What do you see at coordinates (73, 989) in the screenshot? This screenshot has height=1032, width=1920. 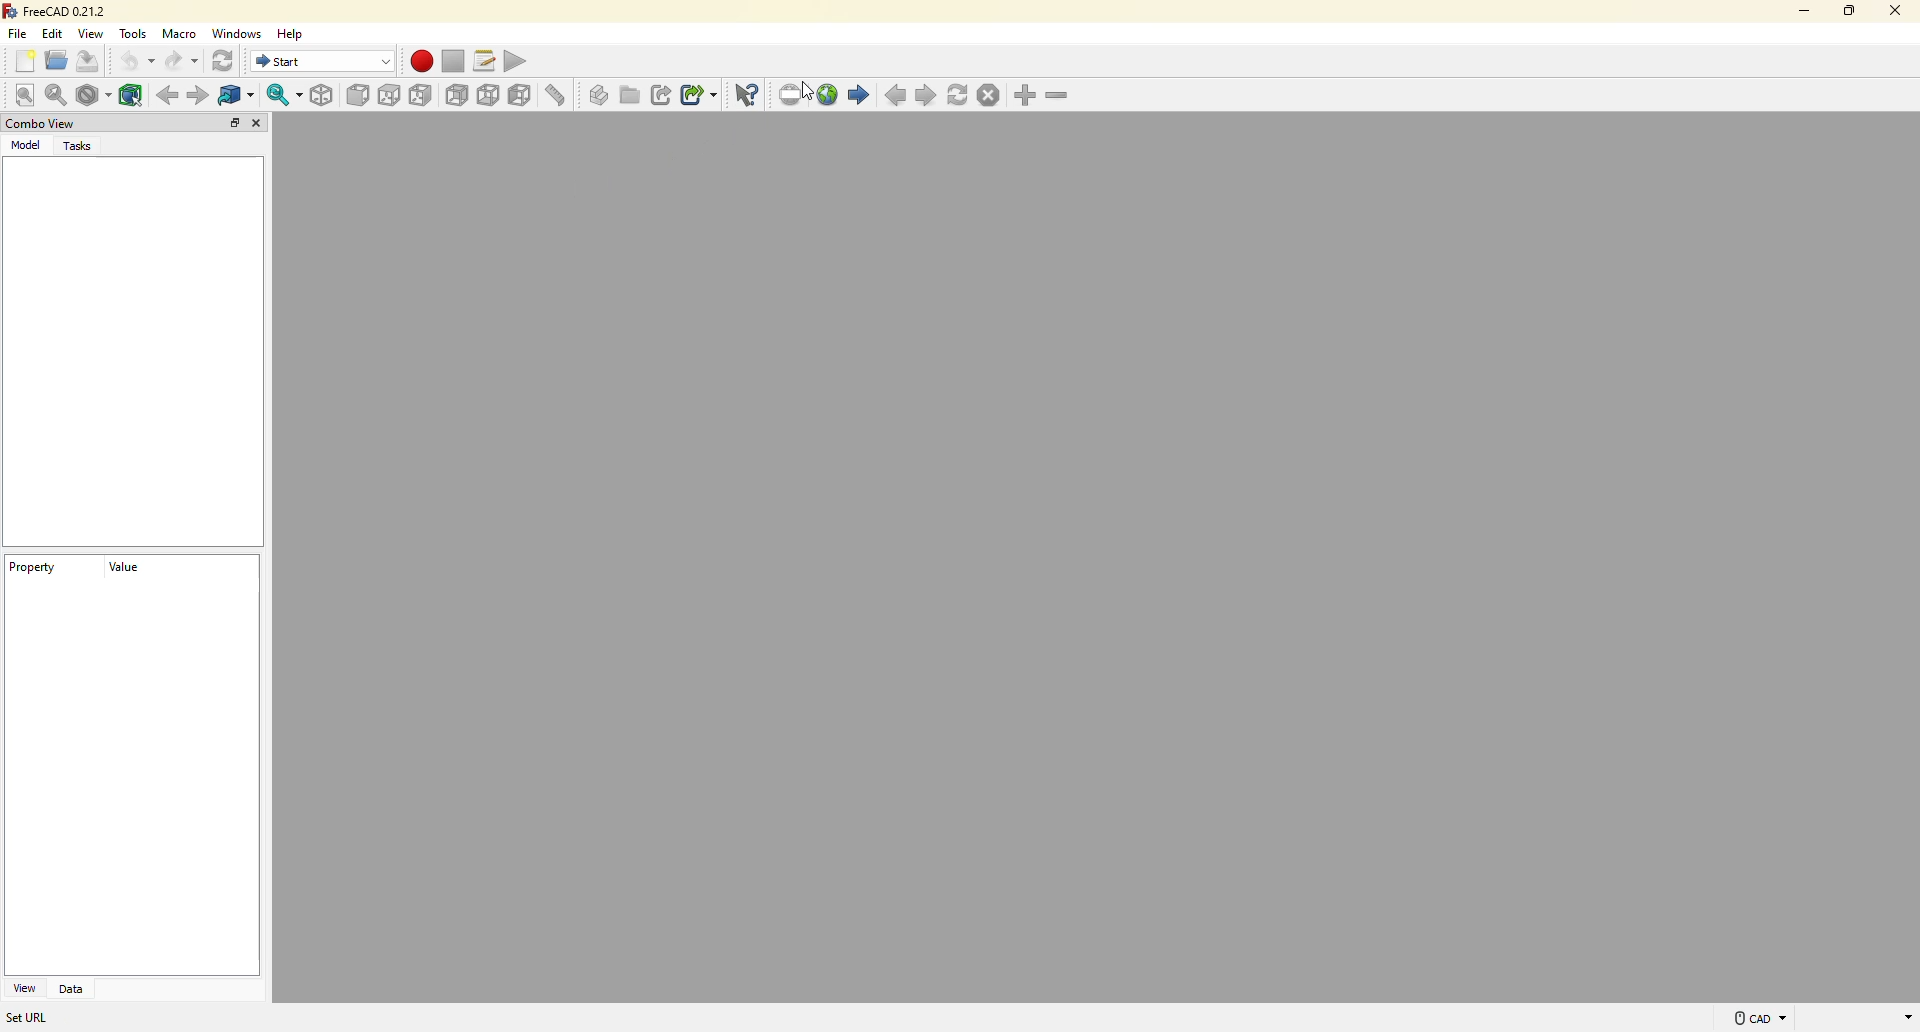 I see `data` at bounding box center [73, 989].